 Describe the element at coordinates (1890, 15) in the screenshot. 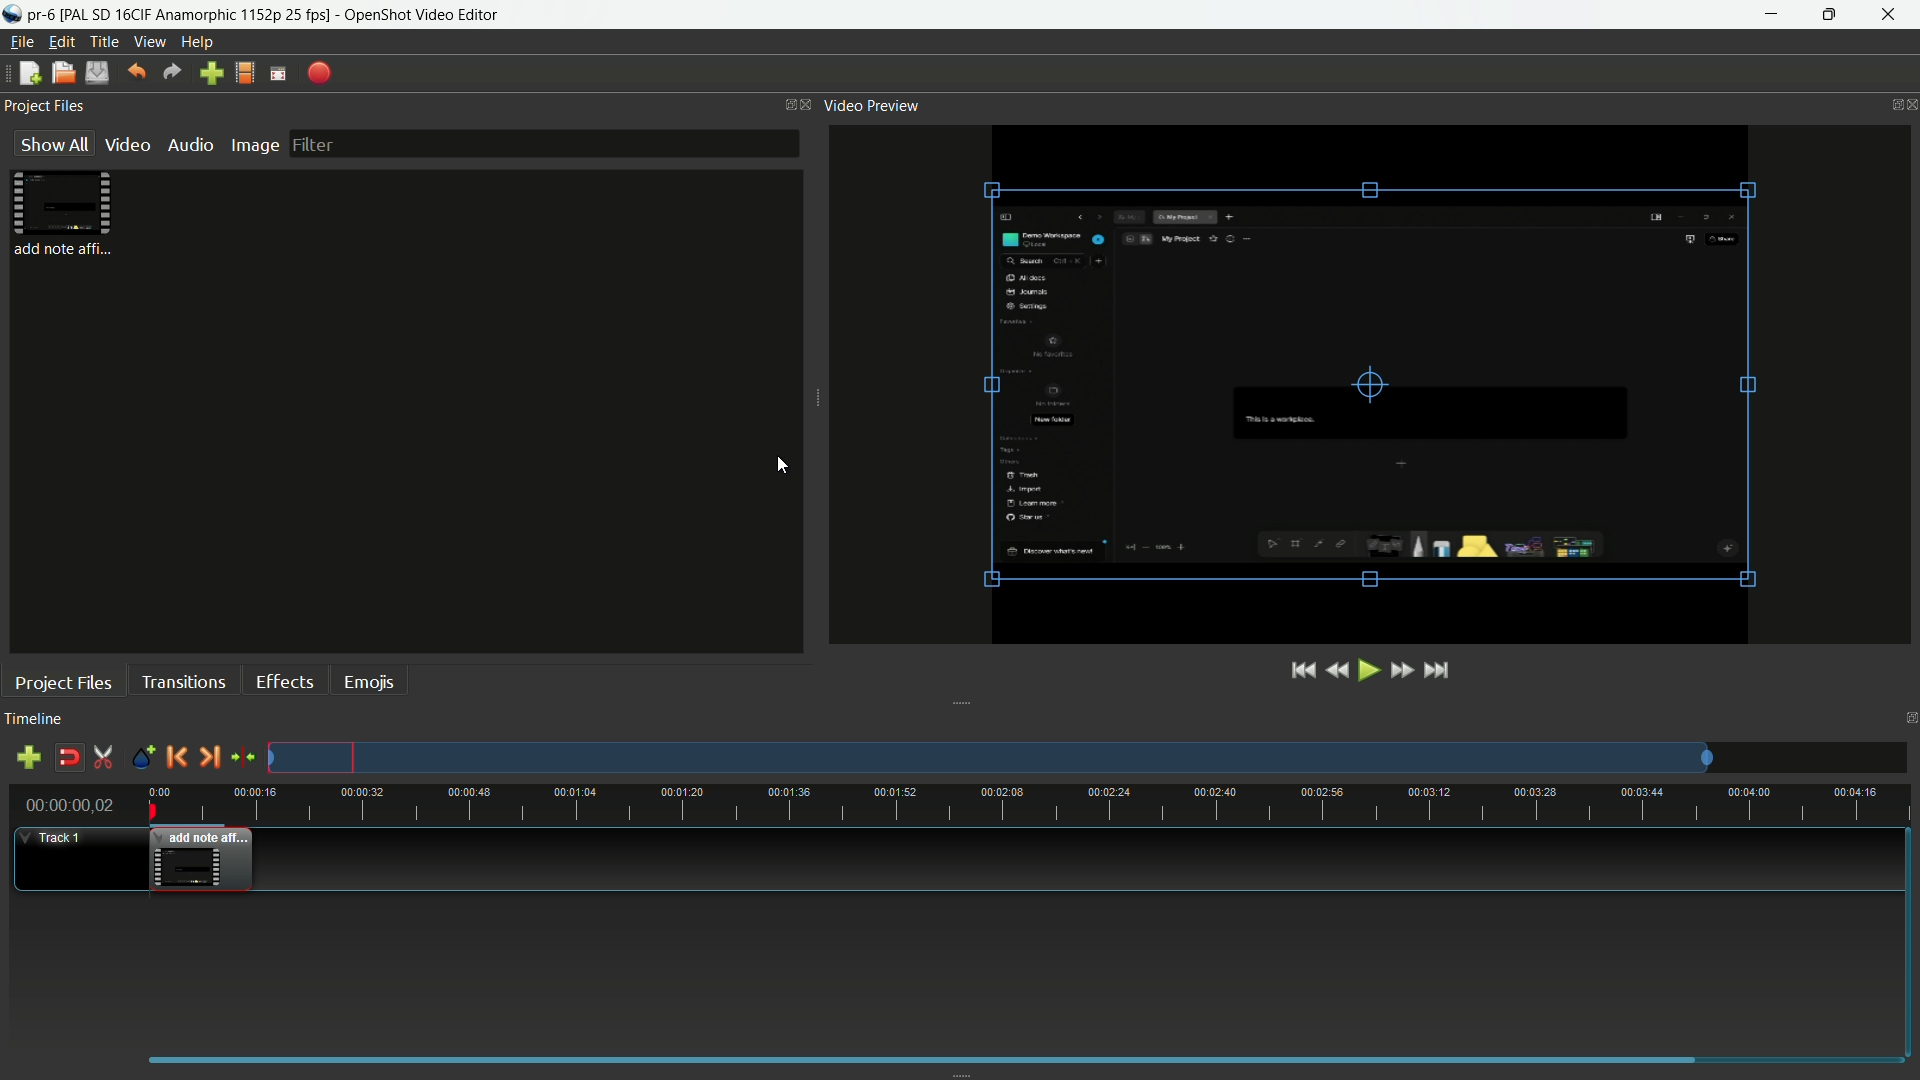

I see `close app` at that location.